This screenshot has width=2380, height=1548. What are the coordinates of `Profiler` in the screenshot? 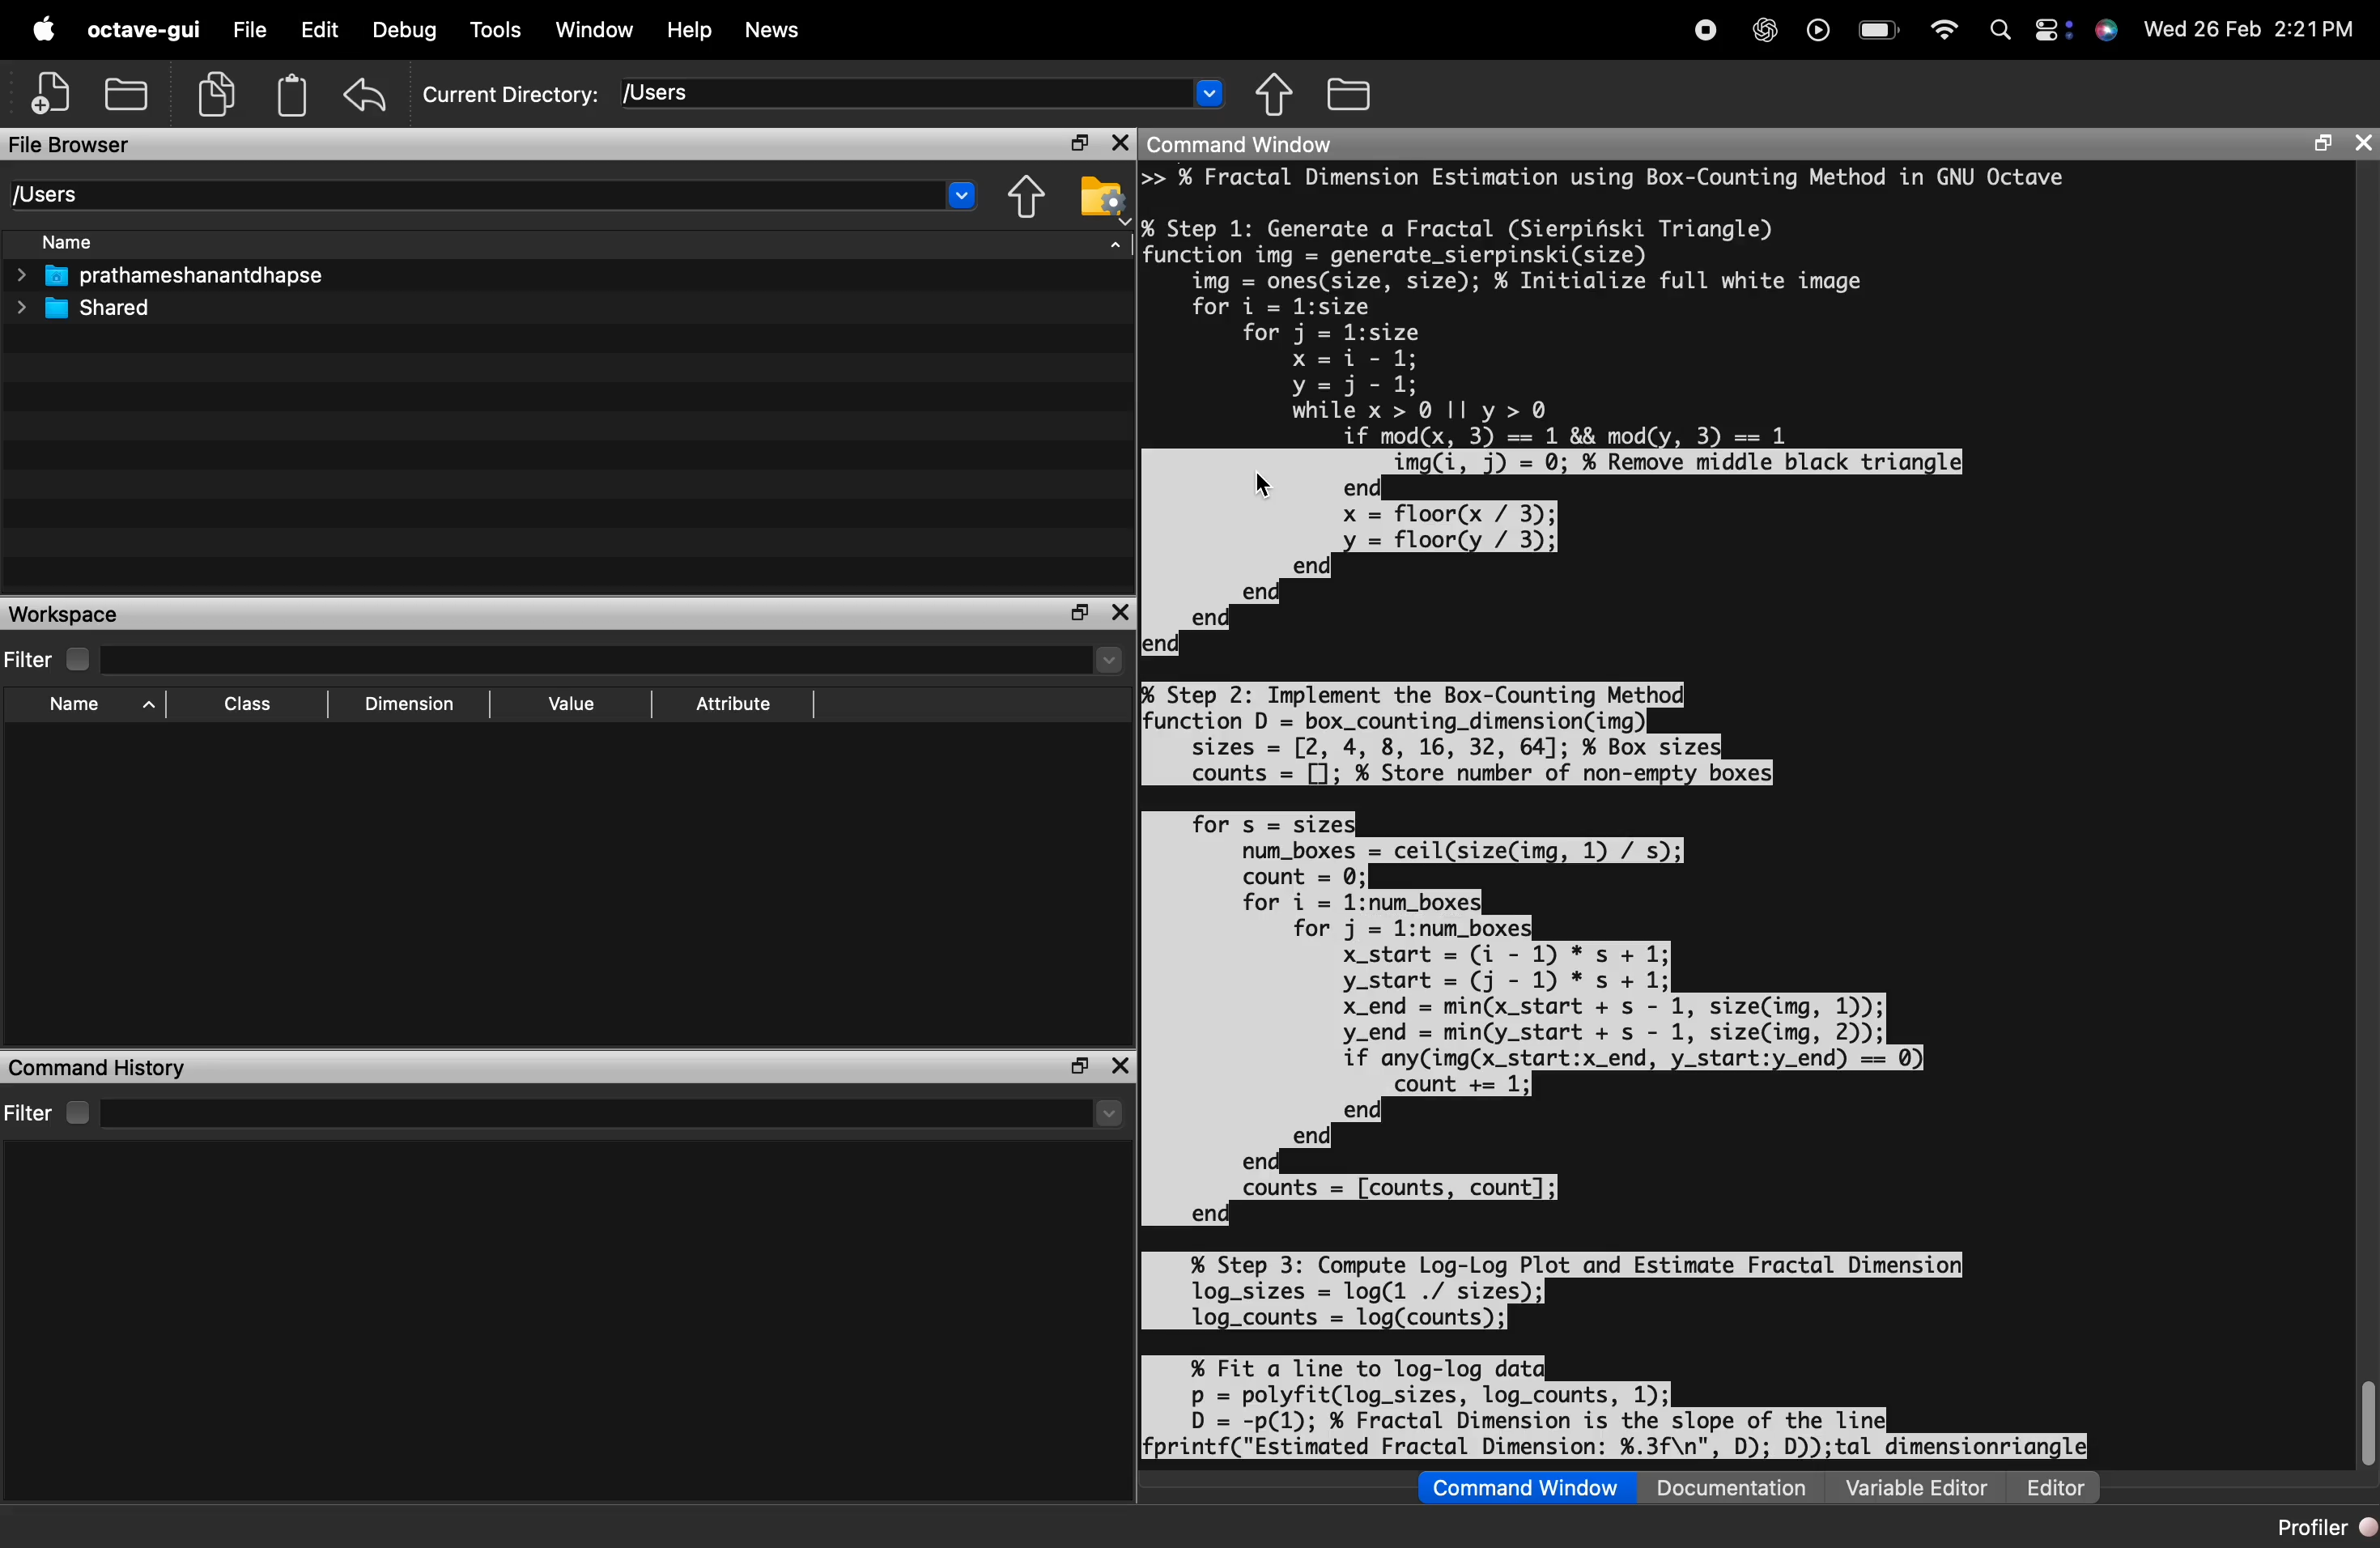 It's located at (2327, 1527).